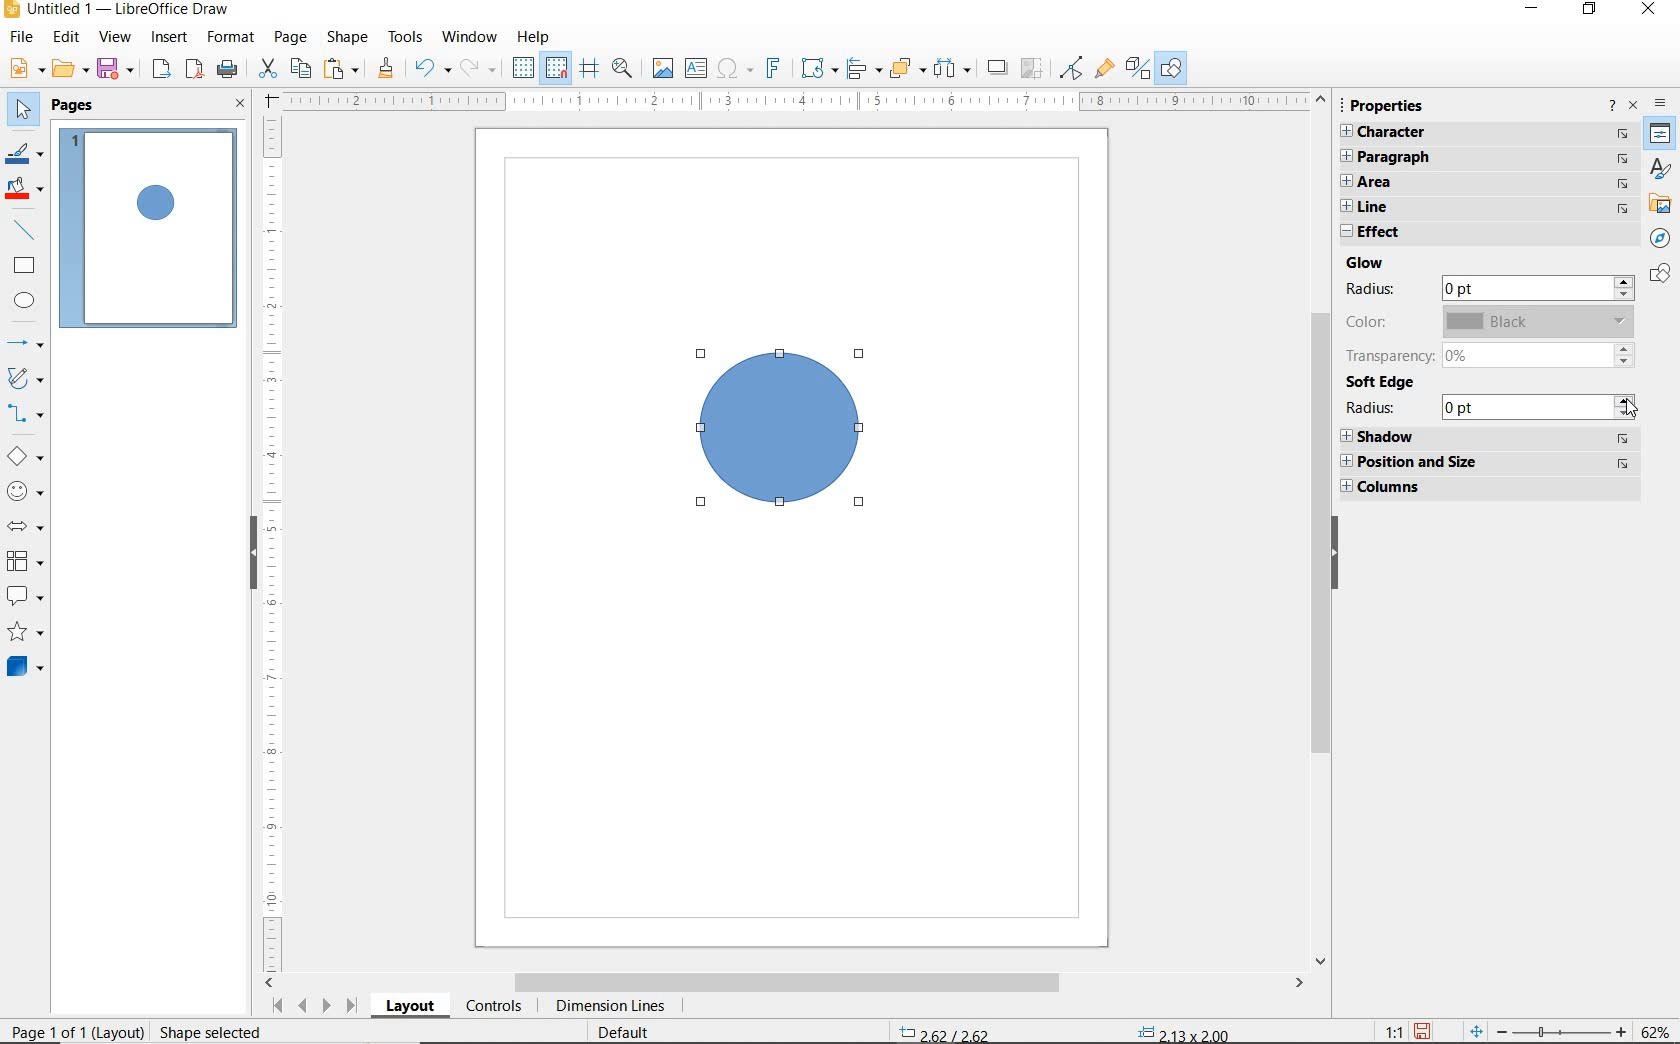  What do you see at coordinates (785, 435) in the screenshot?
I see `Blue circle` at bounding box center [785, 435].